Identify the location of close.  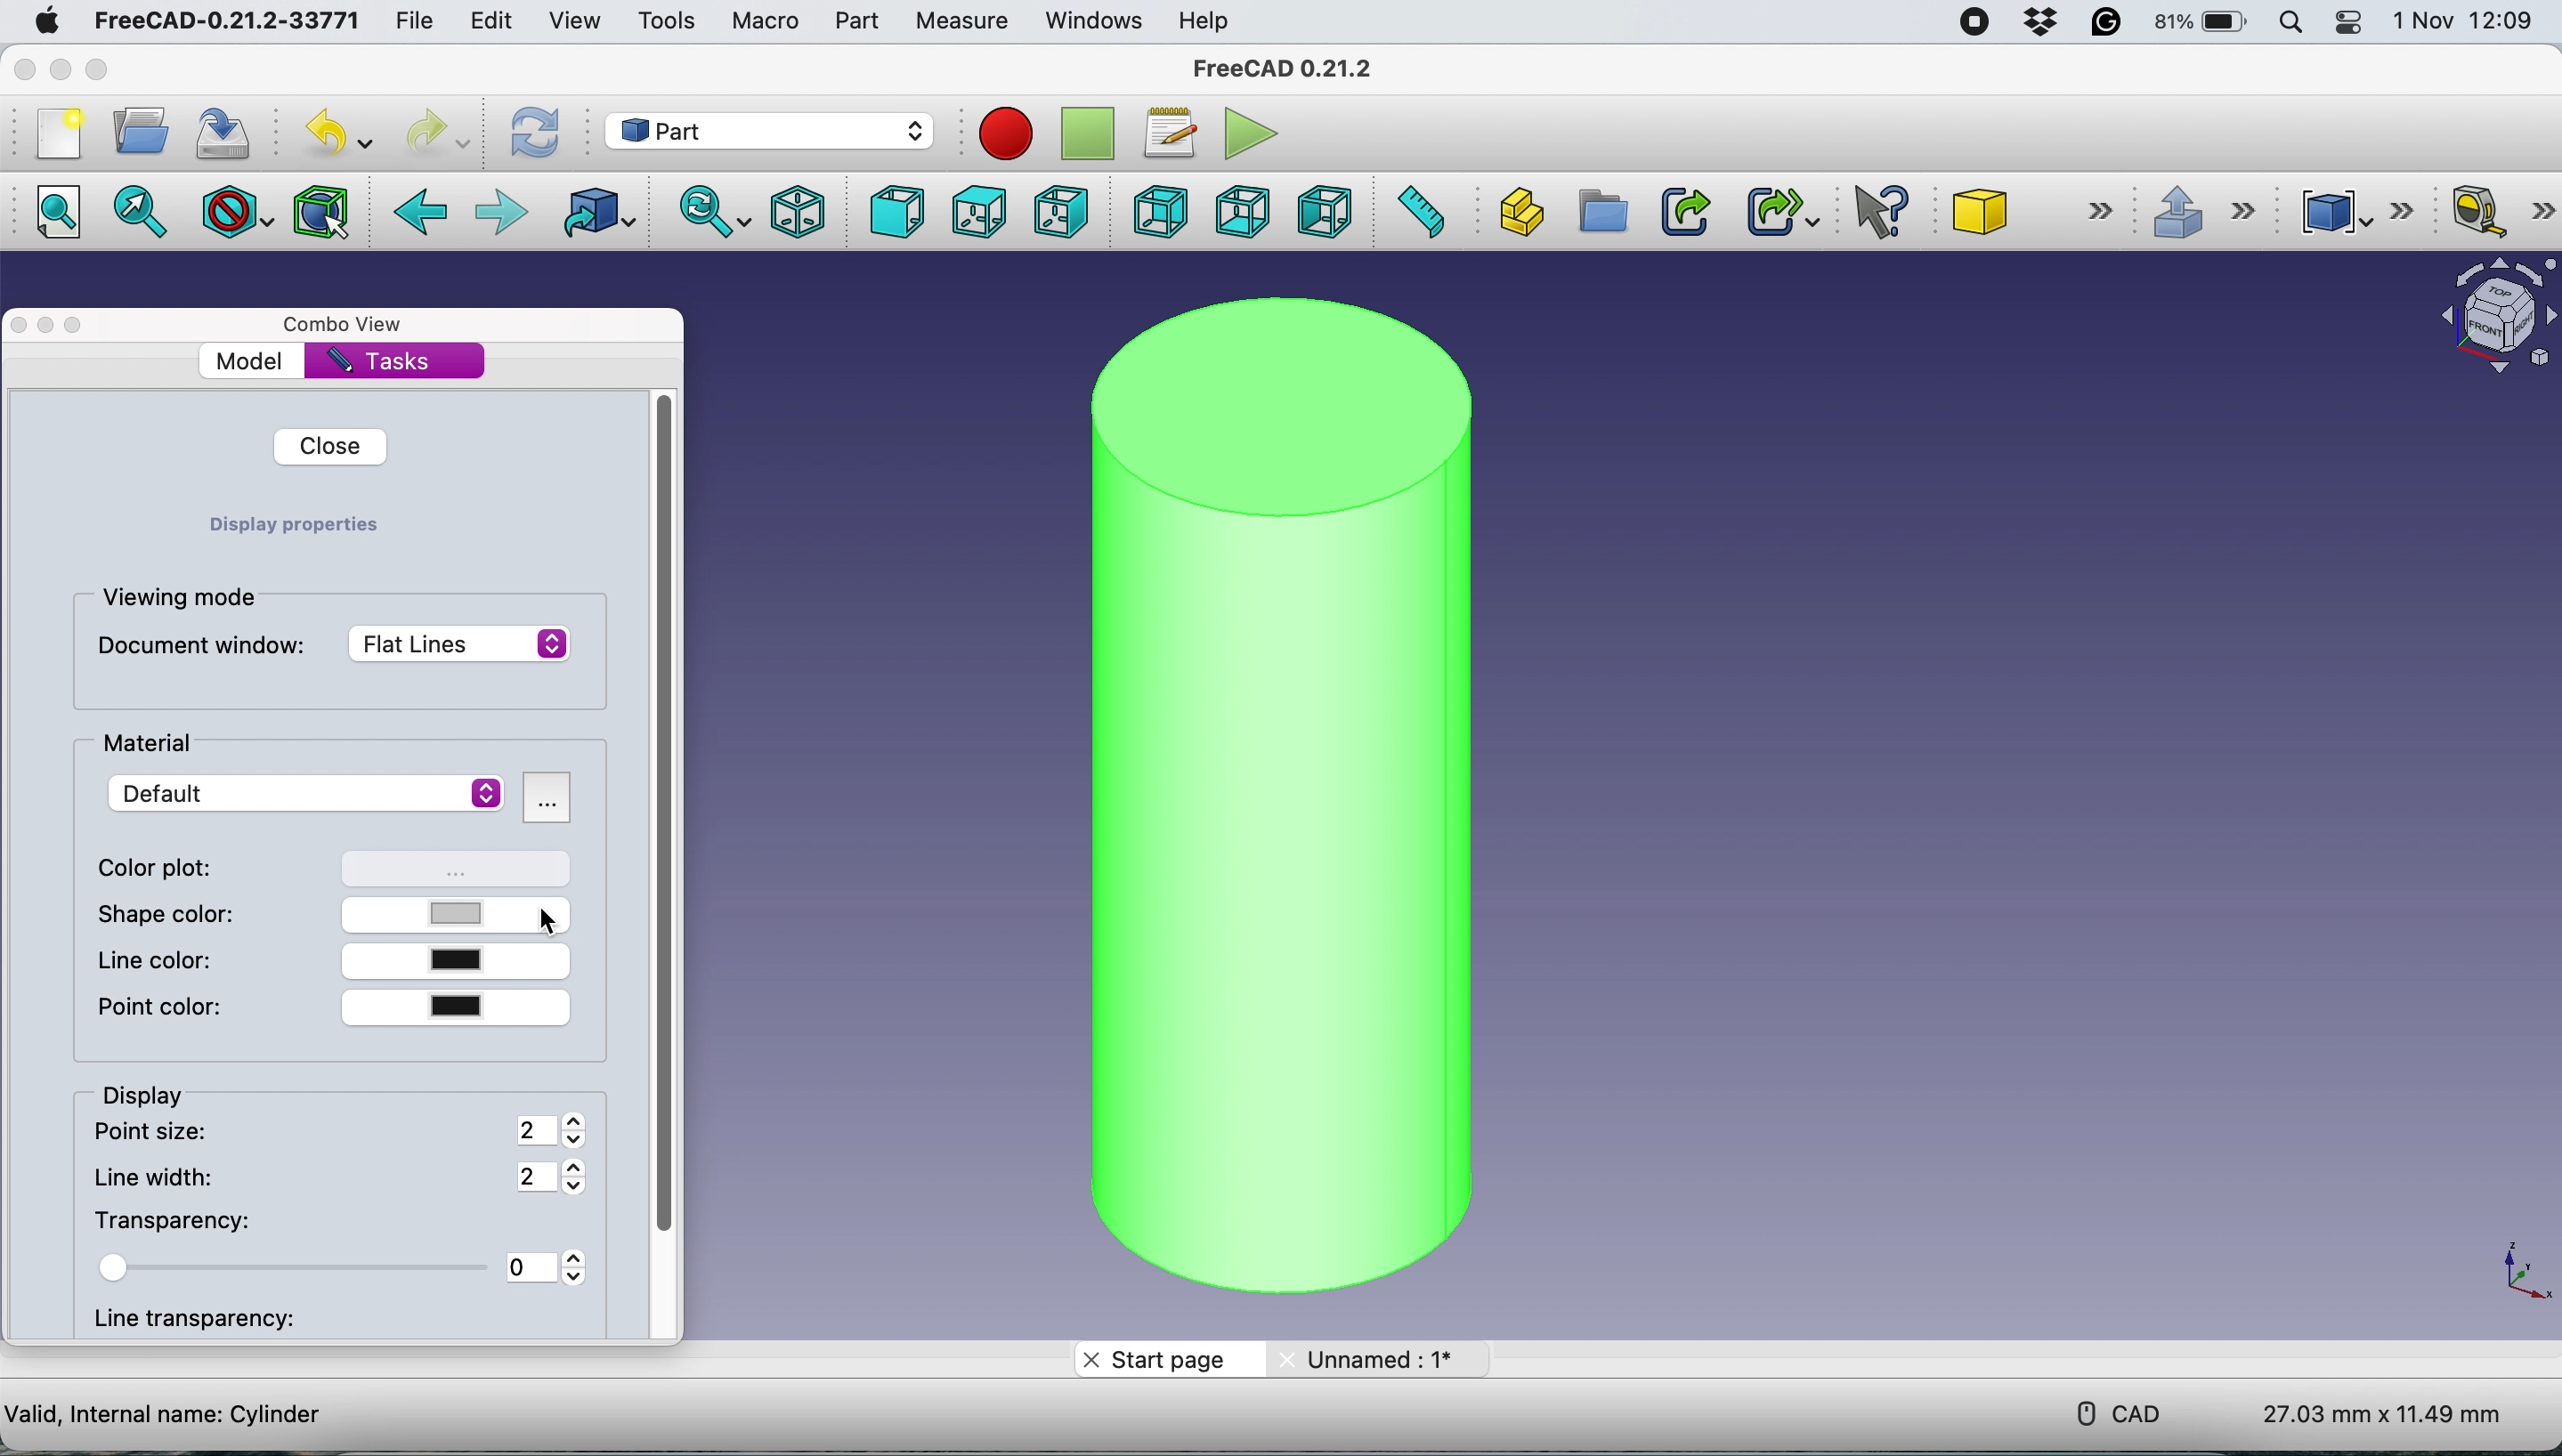
(25, 68).